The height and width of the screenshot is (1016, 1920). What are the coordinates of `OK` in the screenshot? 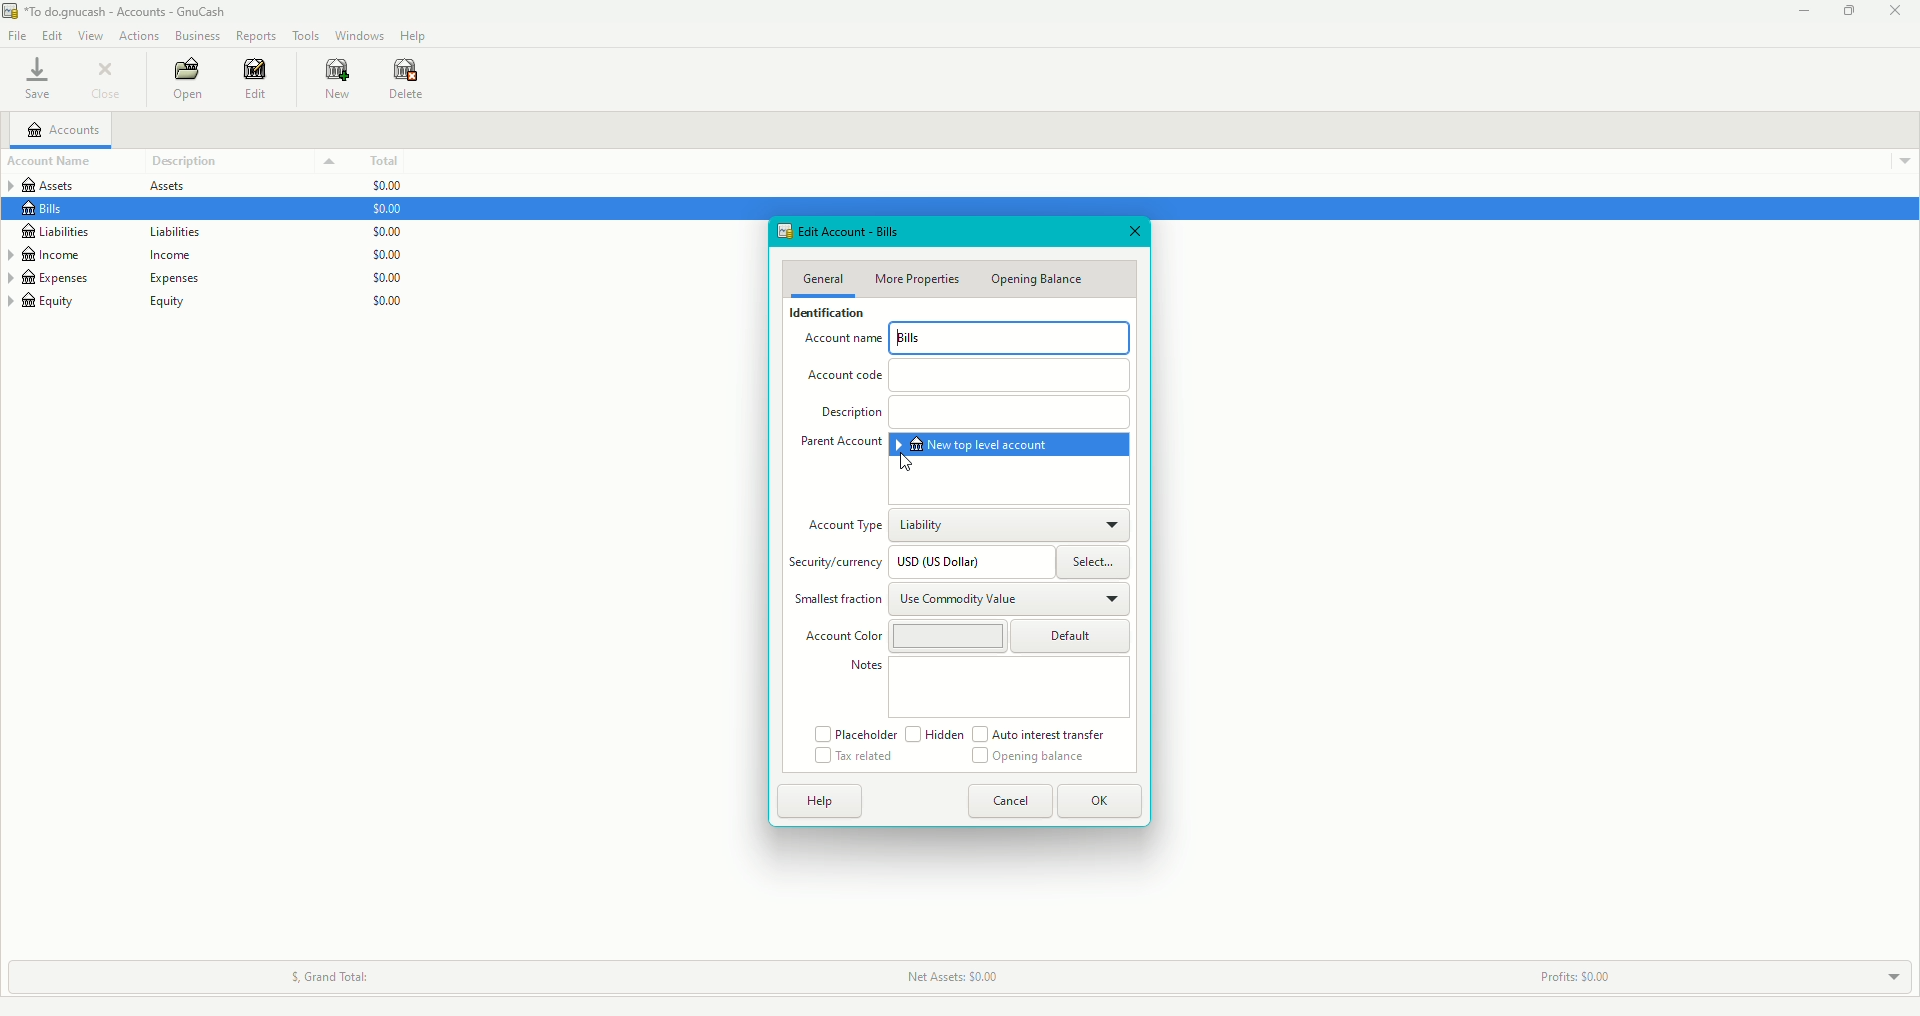 It's located at (1101, 801).